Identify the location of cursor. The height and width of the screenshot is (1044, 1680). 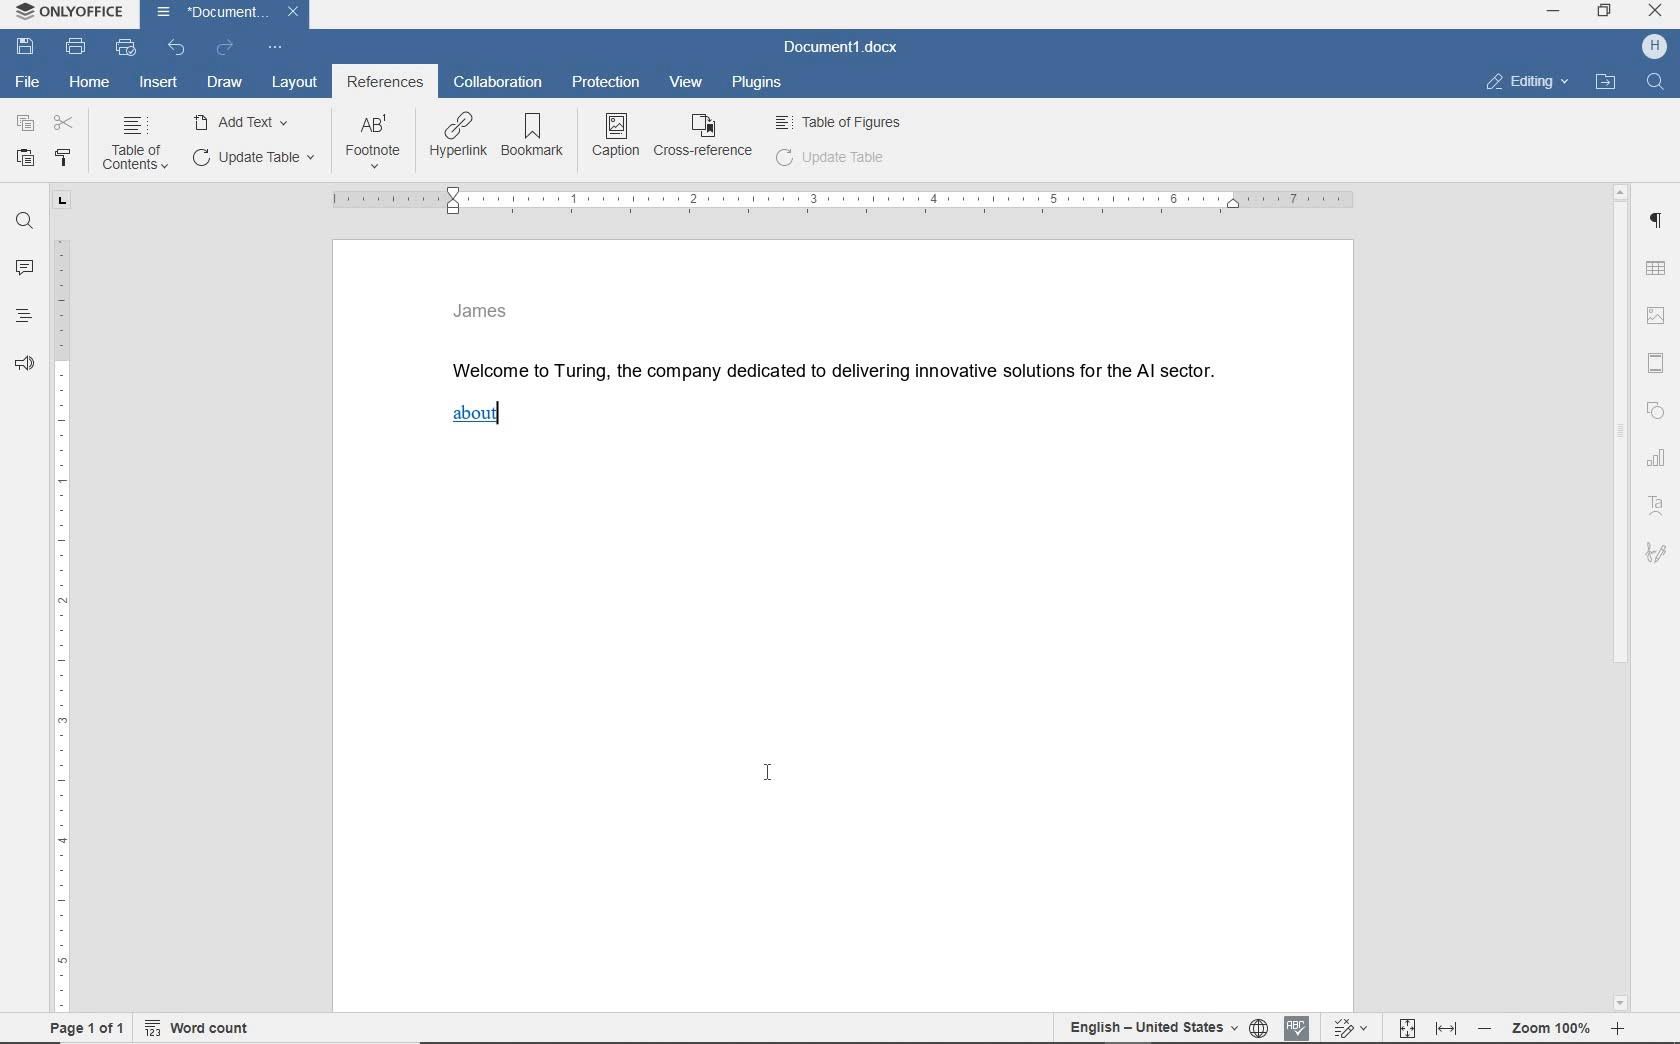
(772, 777).